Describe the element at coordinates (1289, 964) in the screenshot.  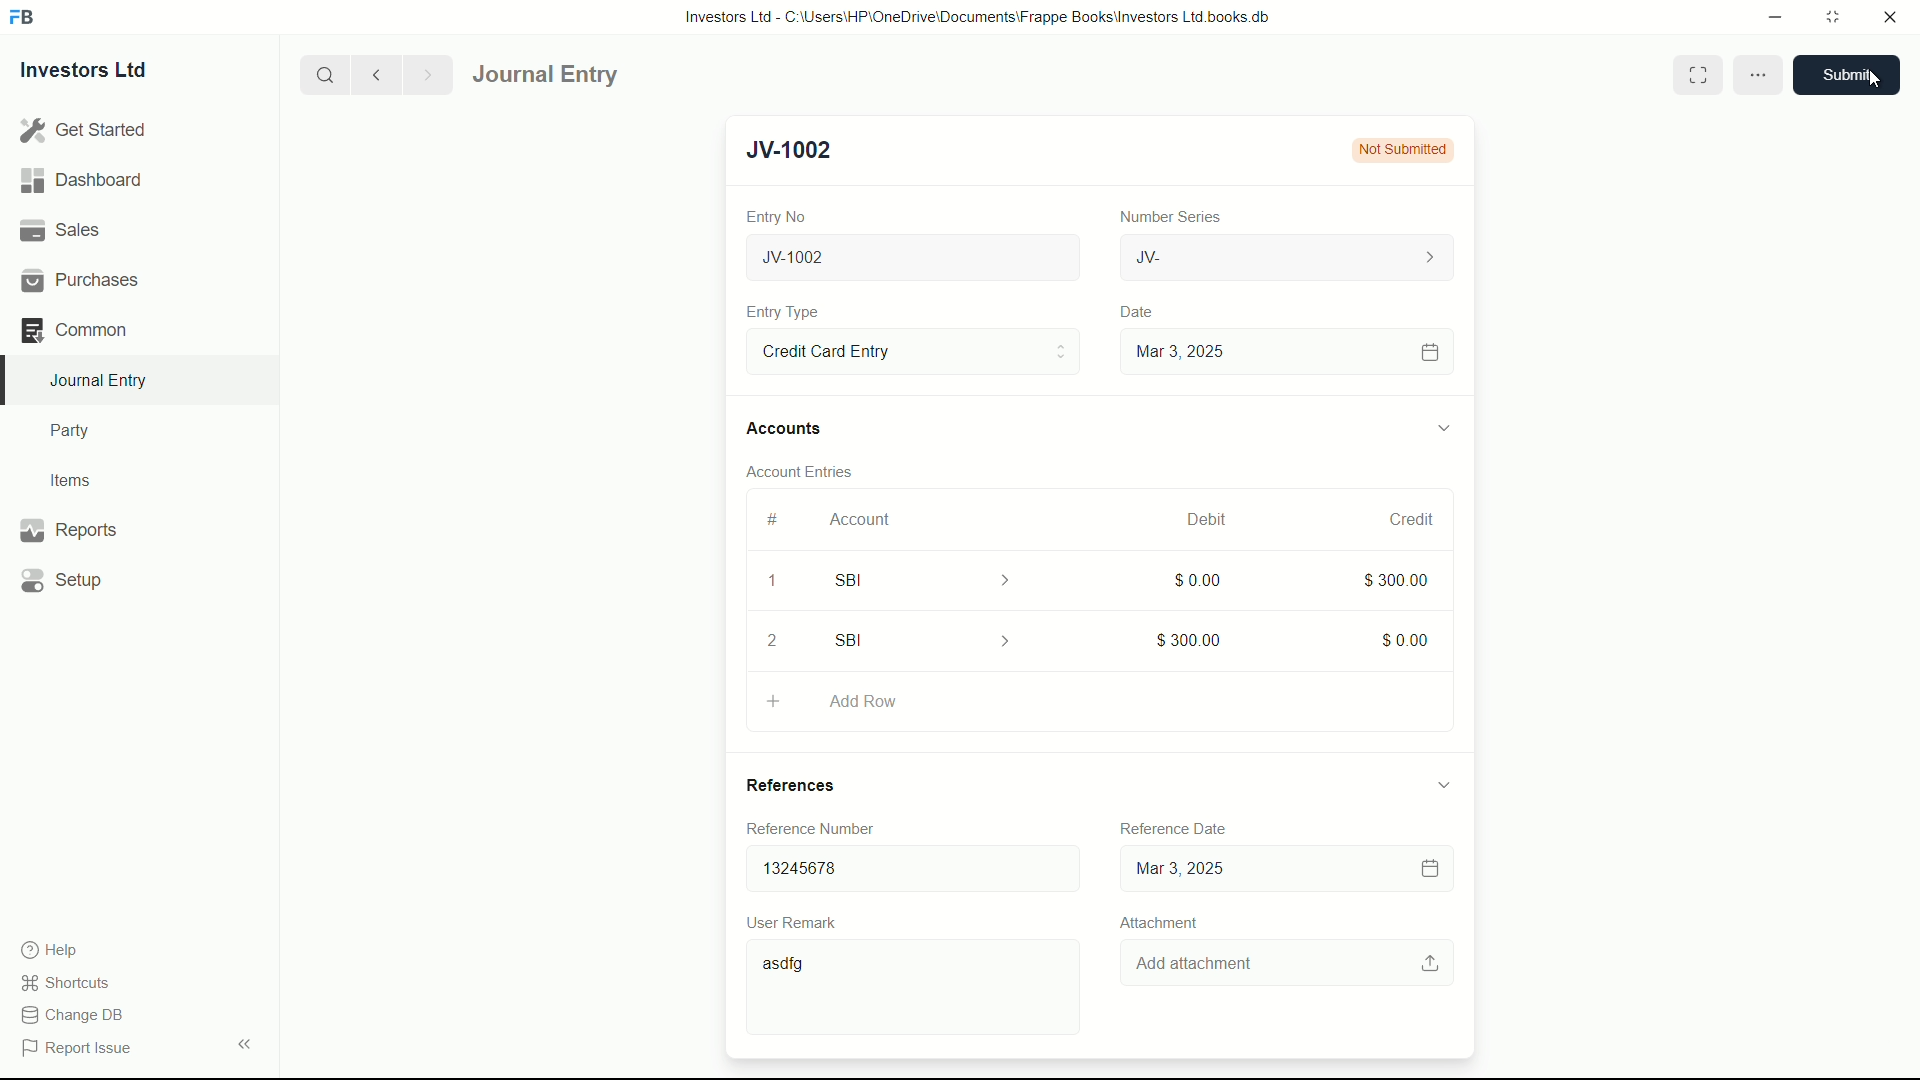
I see `Add attachment` at that location.